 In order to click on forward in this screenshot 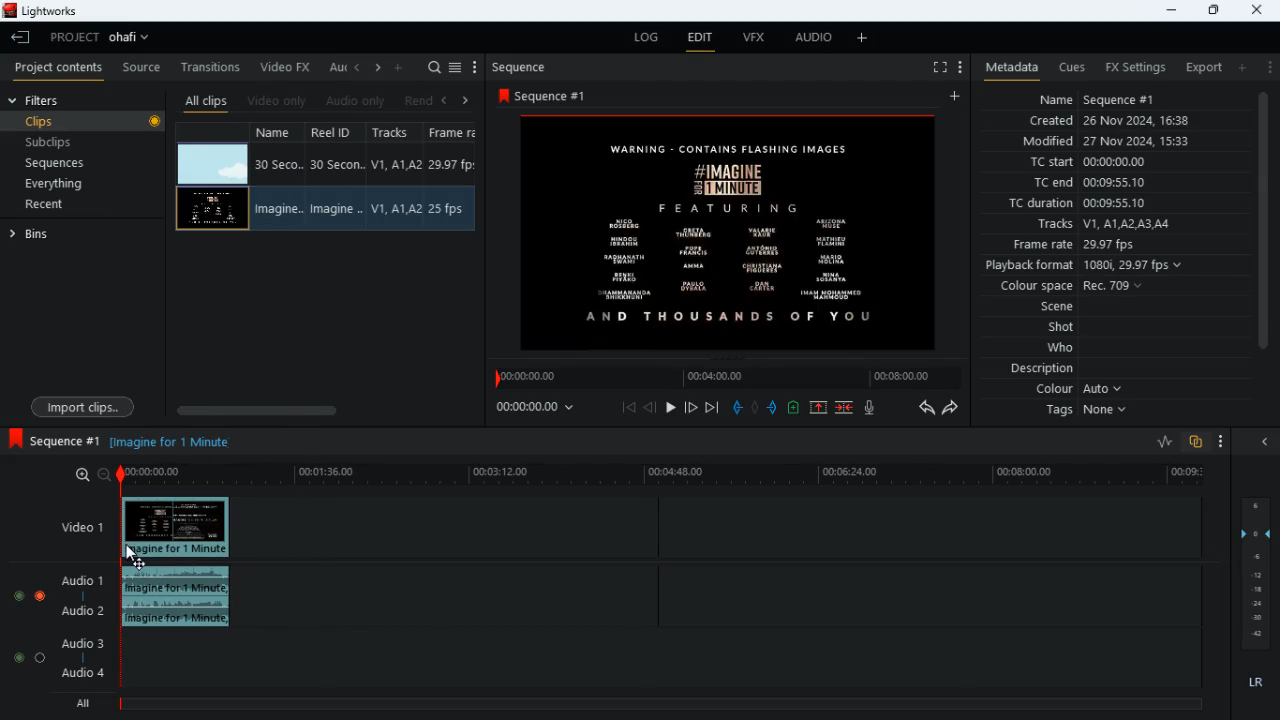, I will do `click(690, 407)`.